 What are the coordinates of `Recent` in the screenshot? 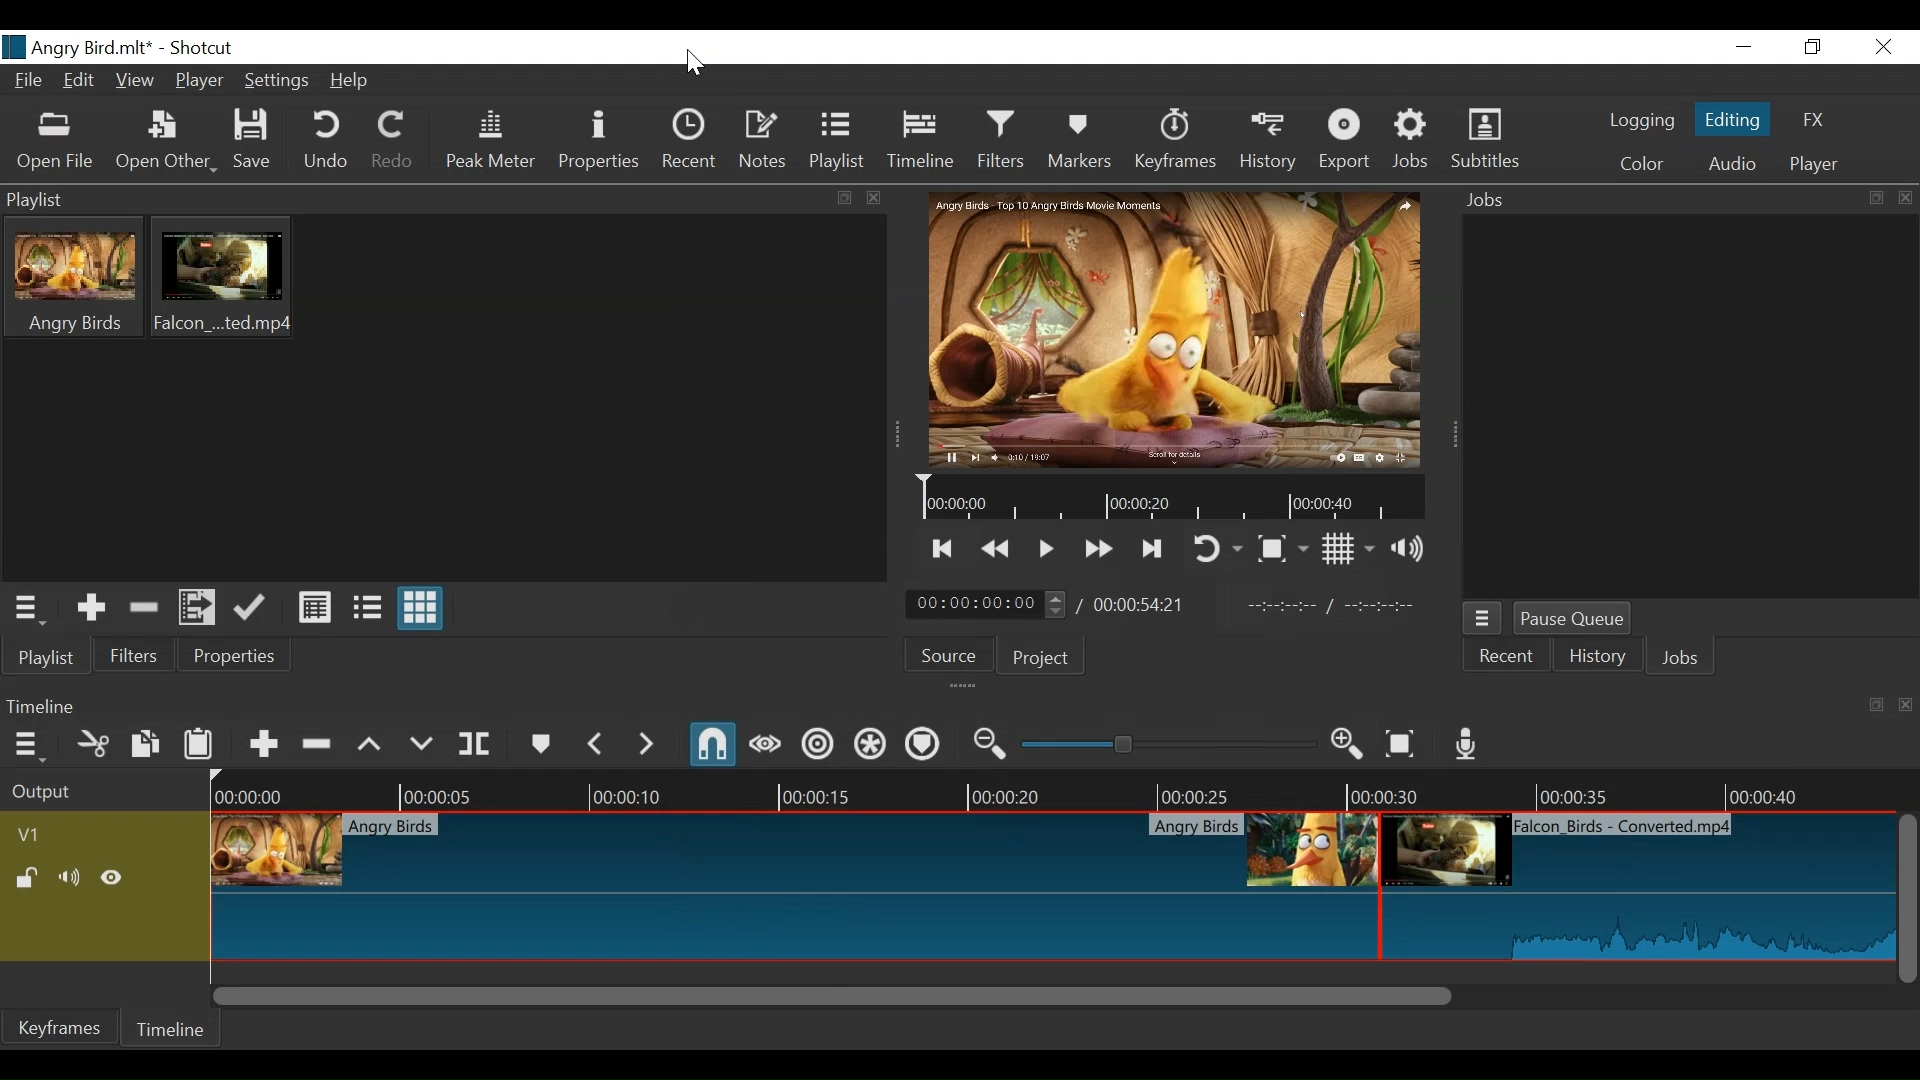 It's located at (1502, 655).